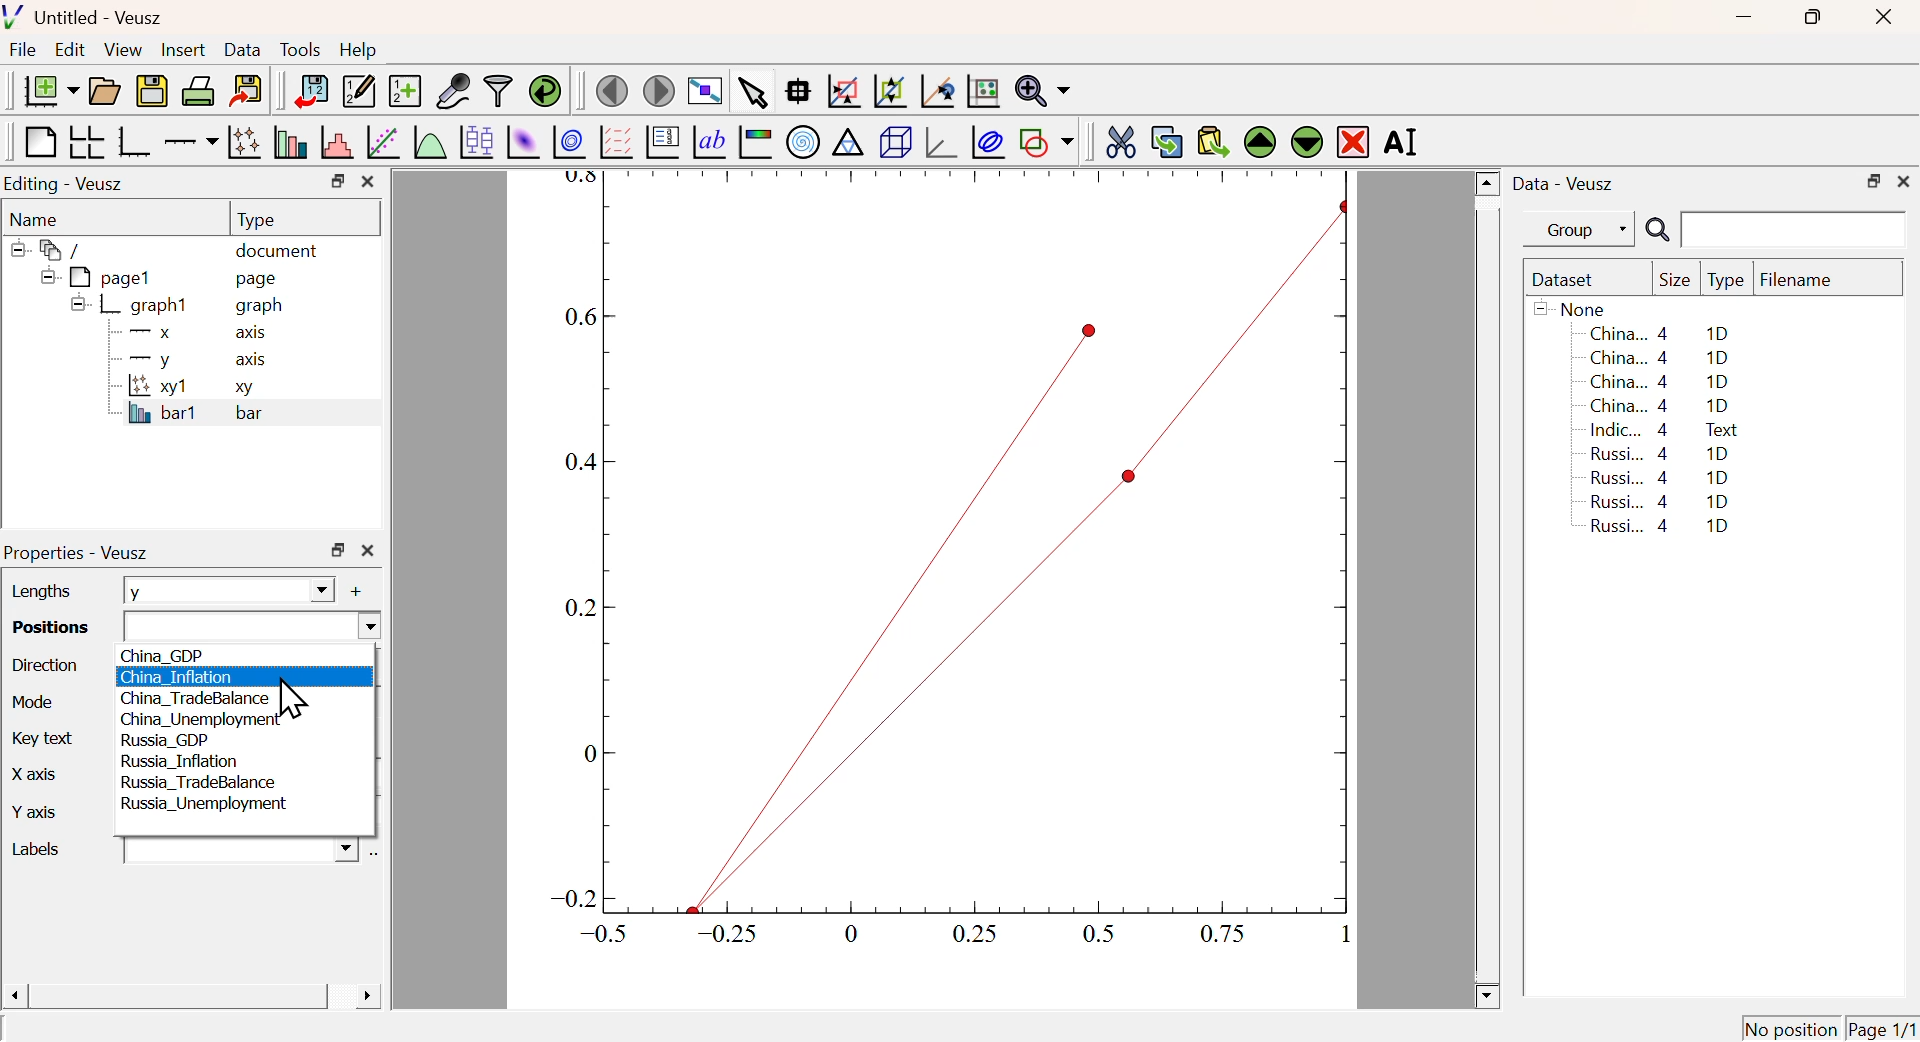  What do you see at coordinates (166, 656) in the screenshot?
I see `China_GDP` at bounding box center [166, 656].